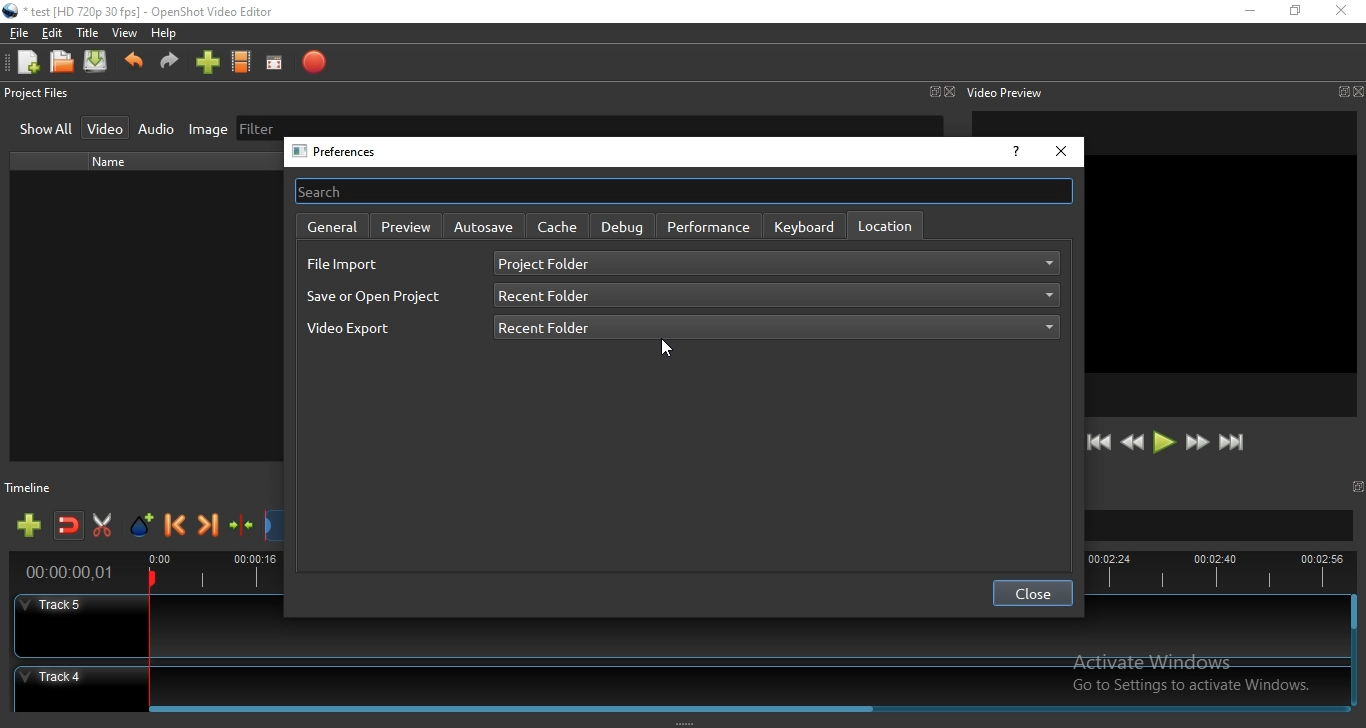  Describe the element at coordinates (69, 527) in the screenshot. I see `Disable snapping` at that location.